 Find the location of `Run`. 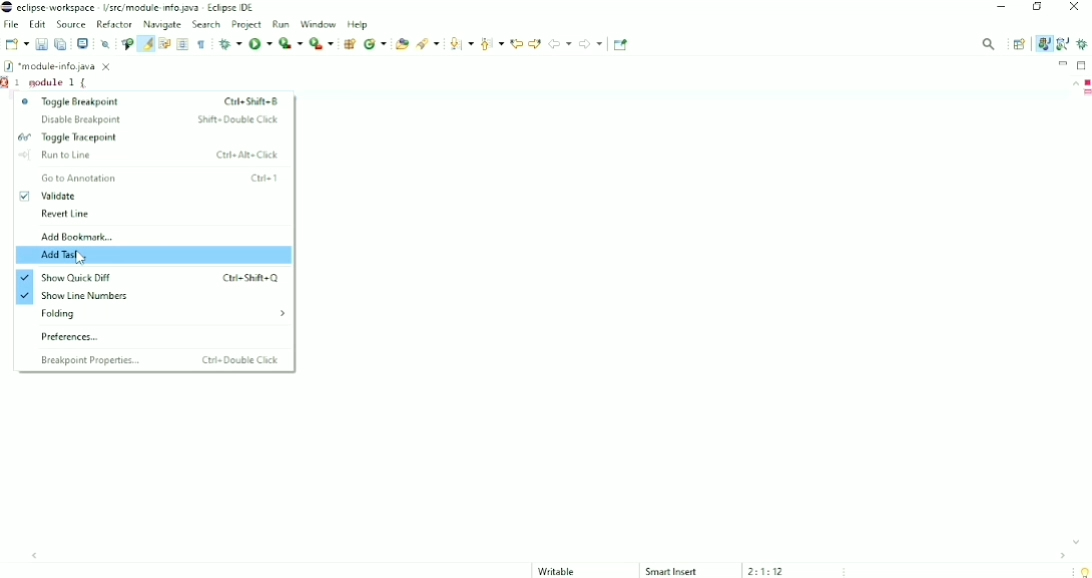

Run is located at coordinates (283, 23).